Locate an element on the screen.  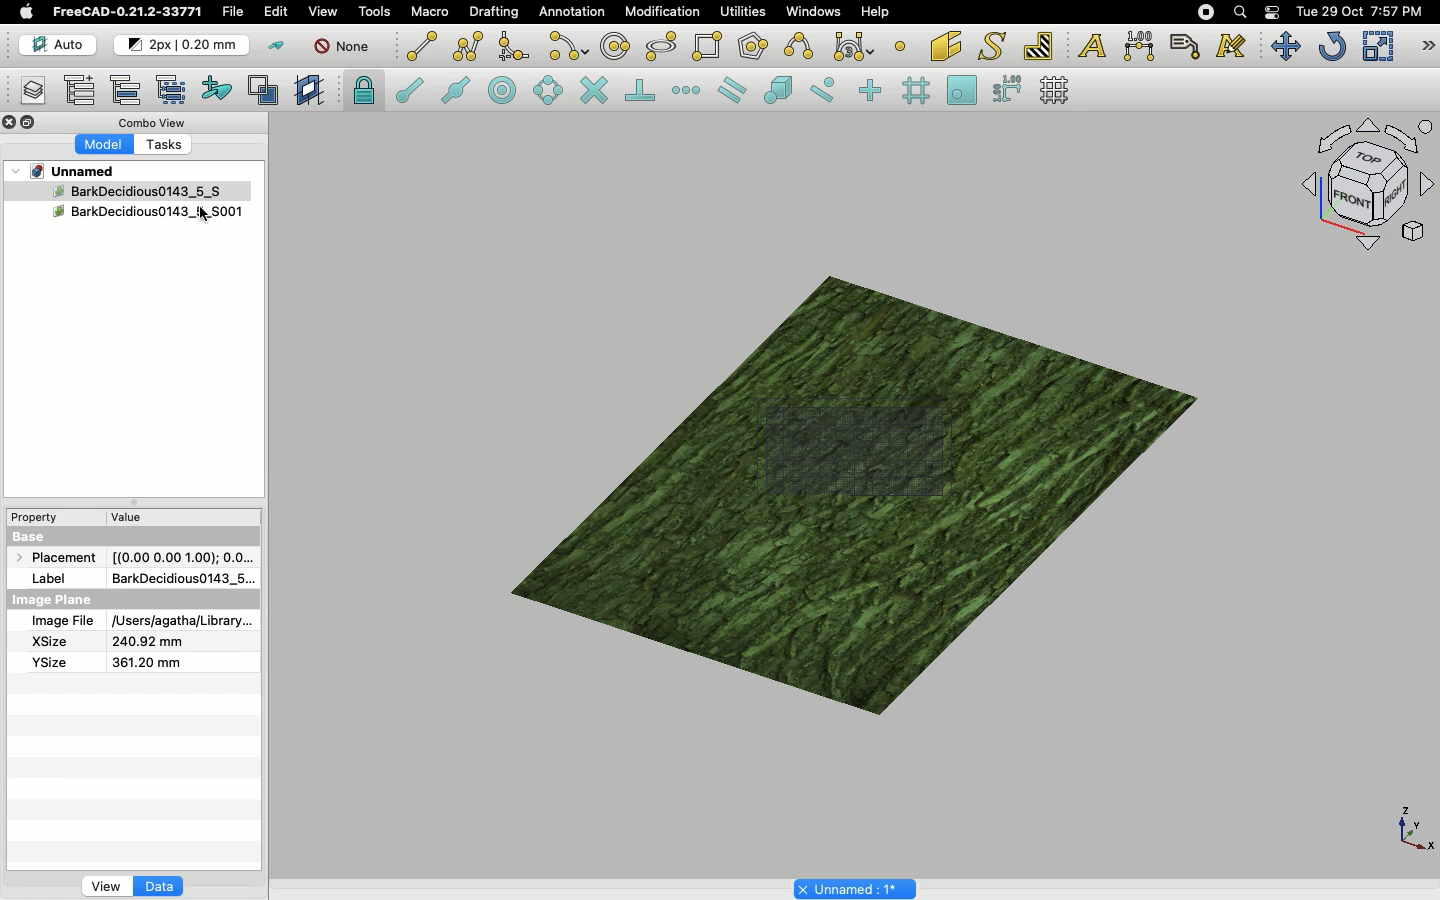
Navigation styles is located at coordinates (1366, 188).